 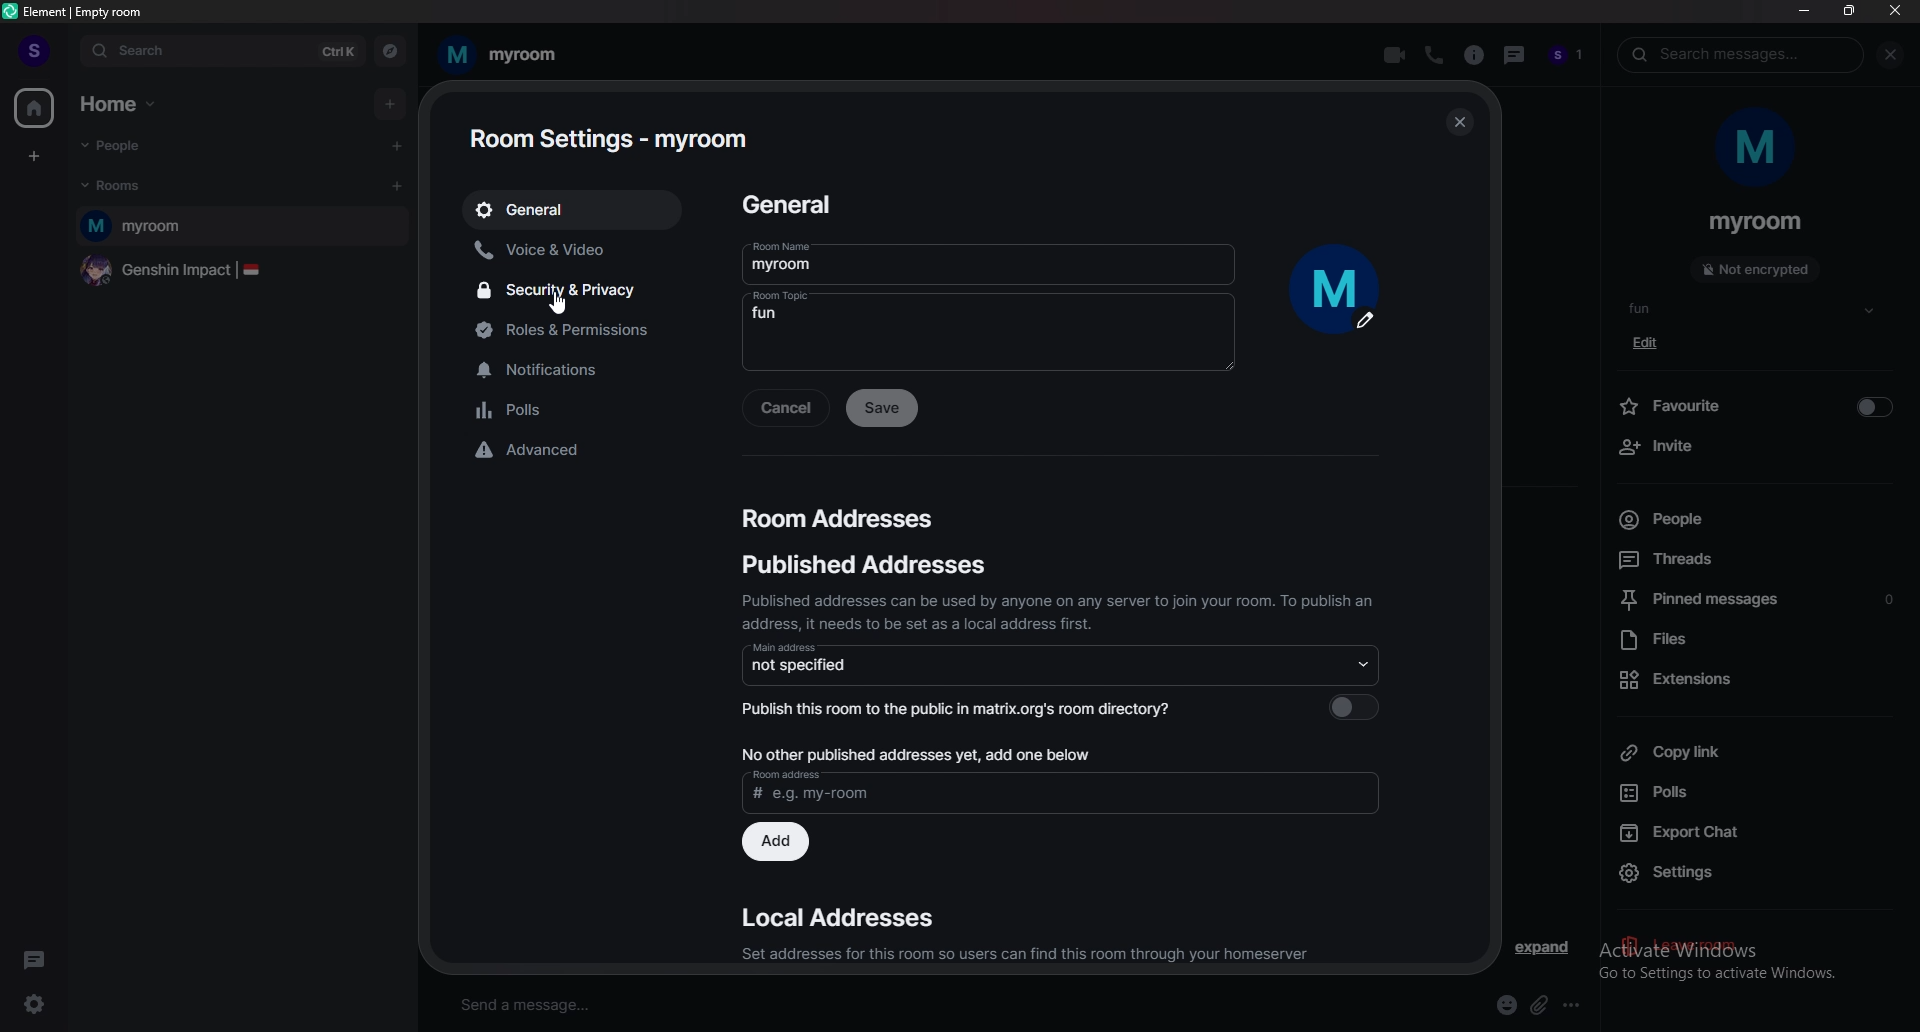 What do you see at coordinates (1758, 977) in the screenshot?
I see `go to settings to activate windows` at bounding box center [1758, 977].